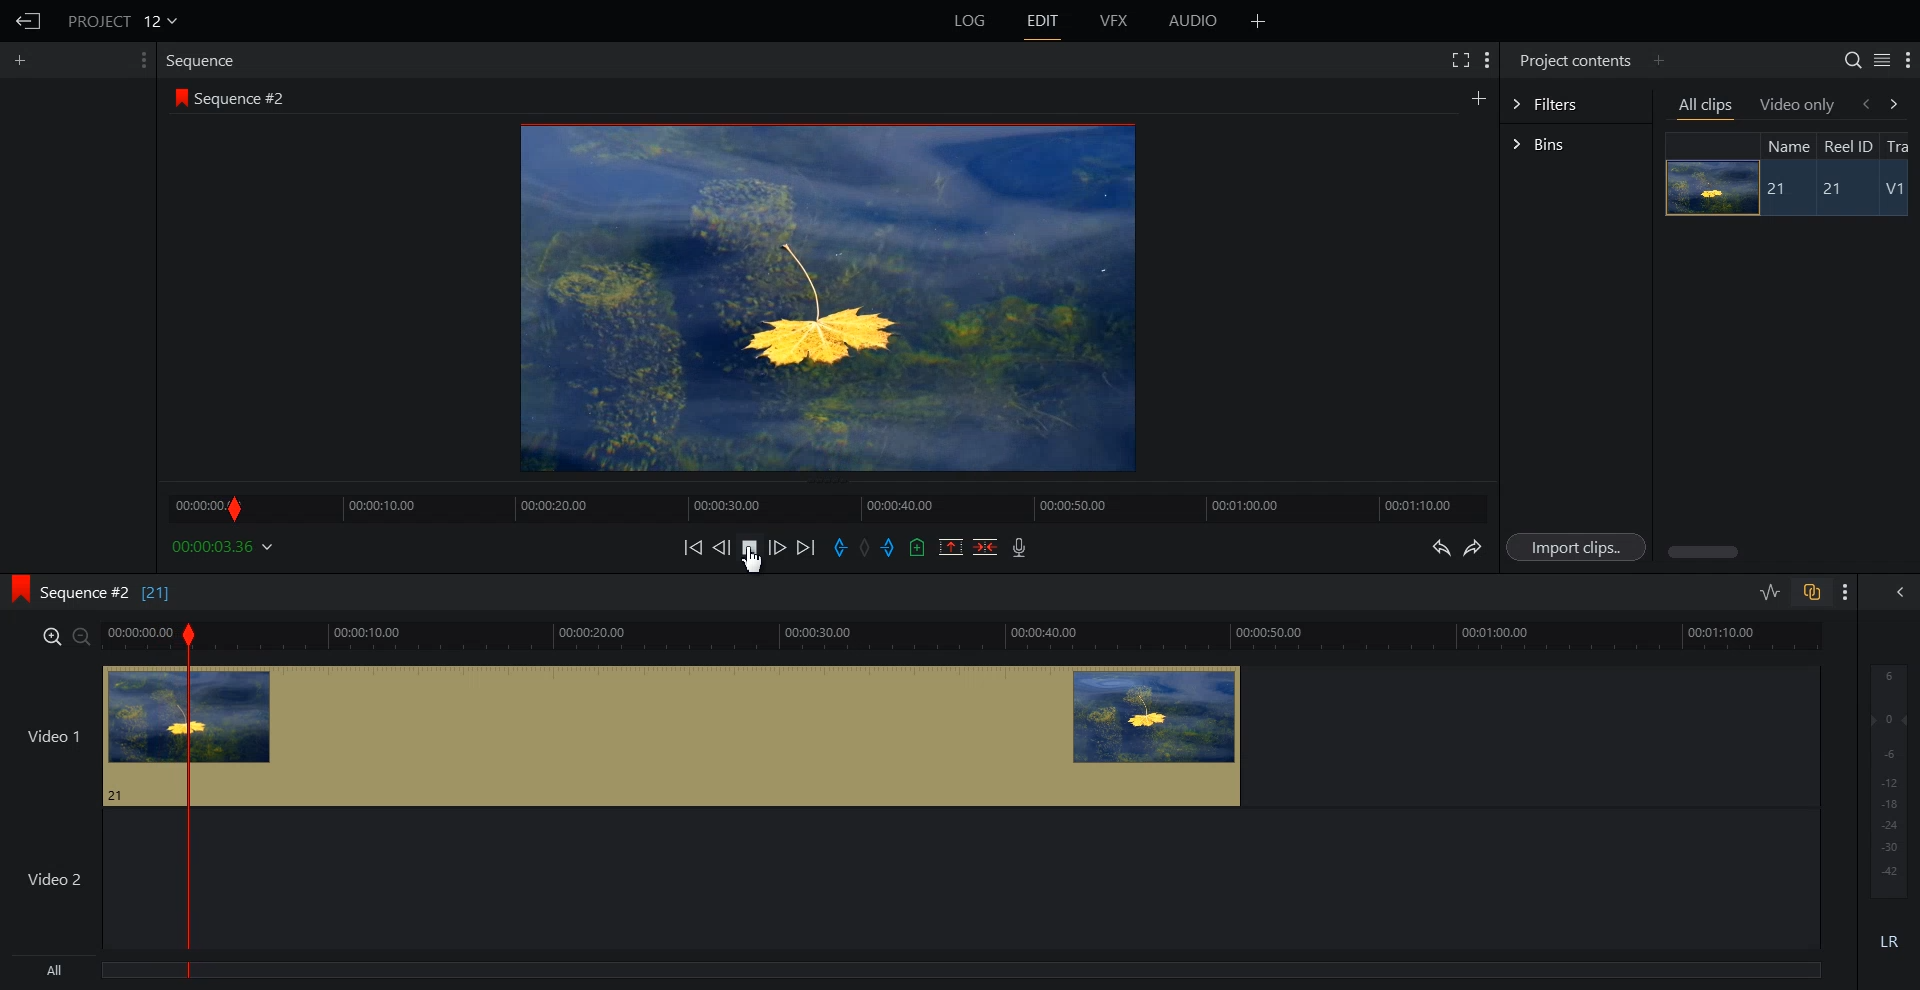 This screenshot has height=990, width=1920. What do you see at coordinates (1890, 938) in the screenshot?
I see `LR` at bounding box center [1890, 938].